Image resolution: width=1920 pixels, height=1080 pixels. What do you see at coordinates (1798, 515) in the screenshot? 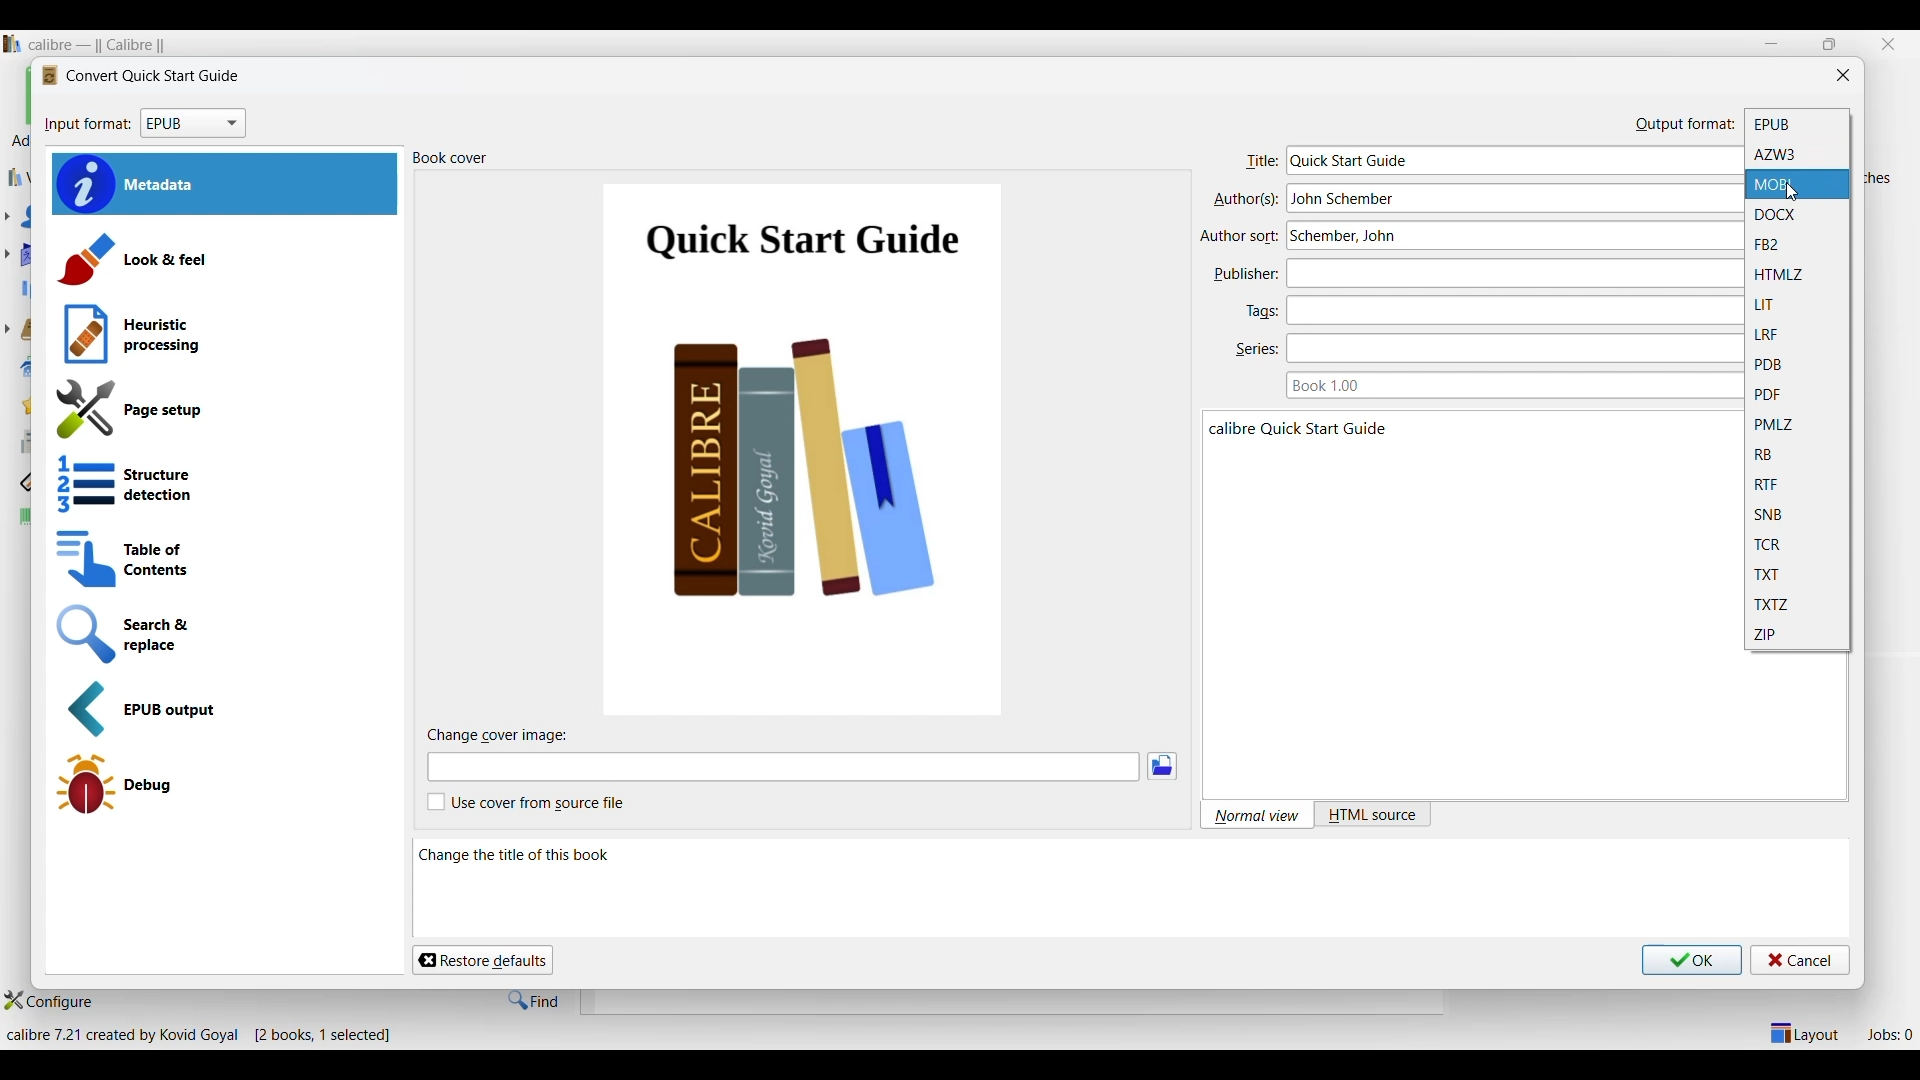
I see `SNB` at bounding box center [1798, 515].